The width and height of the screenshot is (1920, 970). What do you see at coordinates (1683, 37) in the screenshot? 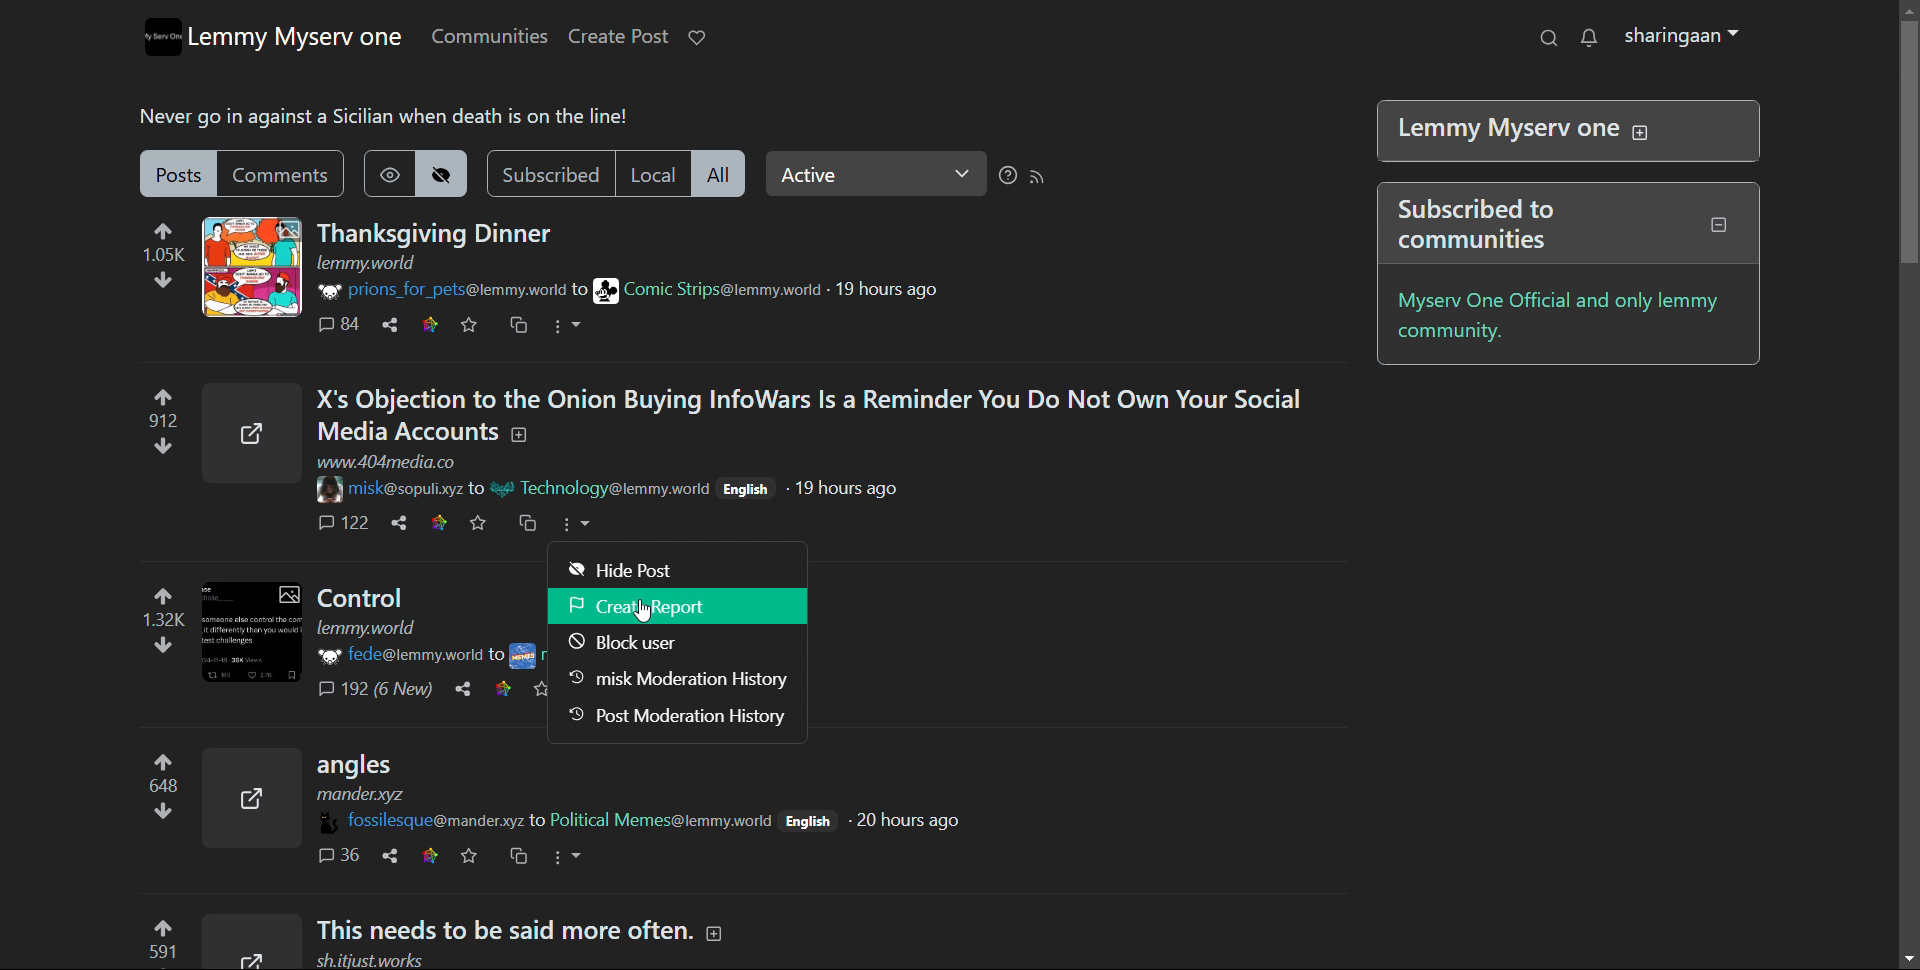
I see `sharingaan(profile)` at bounding box center [1683, 37].